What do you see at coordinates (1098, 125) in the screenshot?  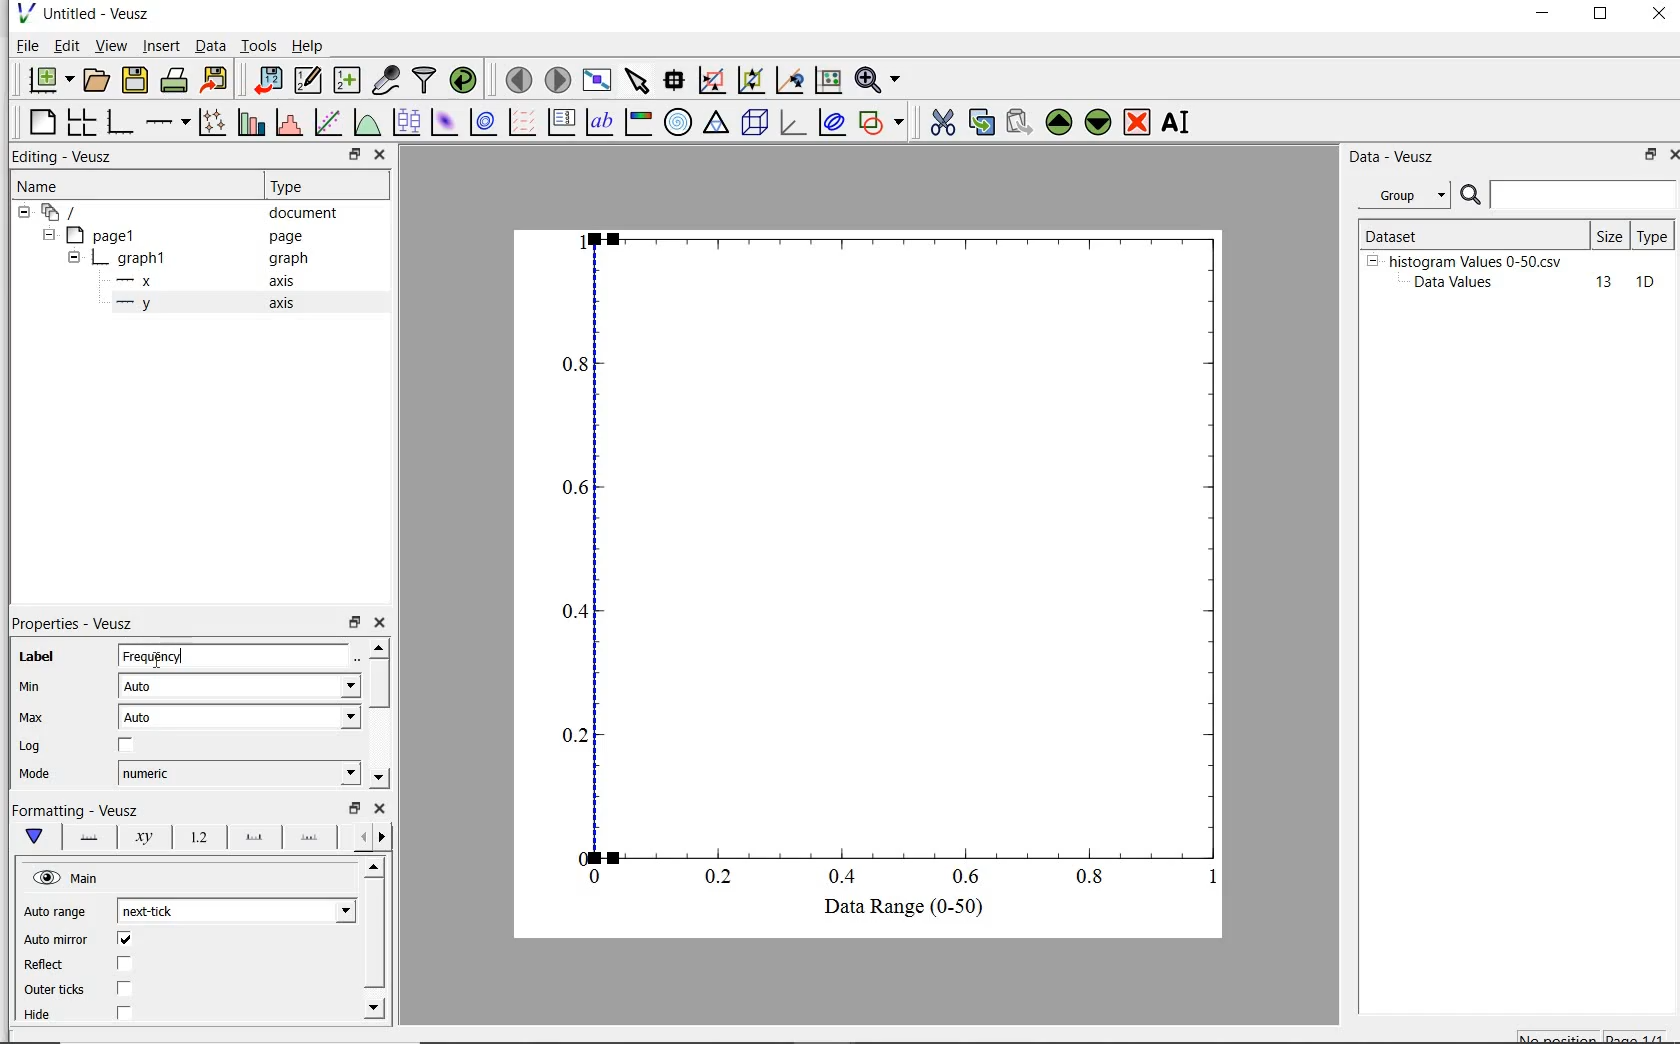 I see `move down the selected widget` at bounding box center [1098, 125].